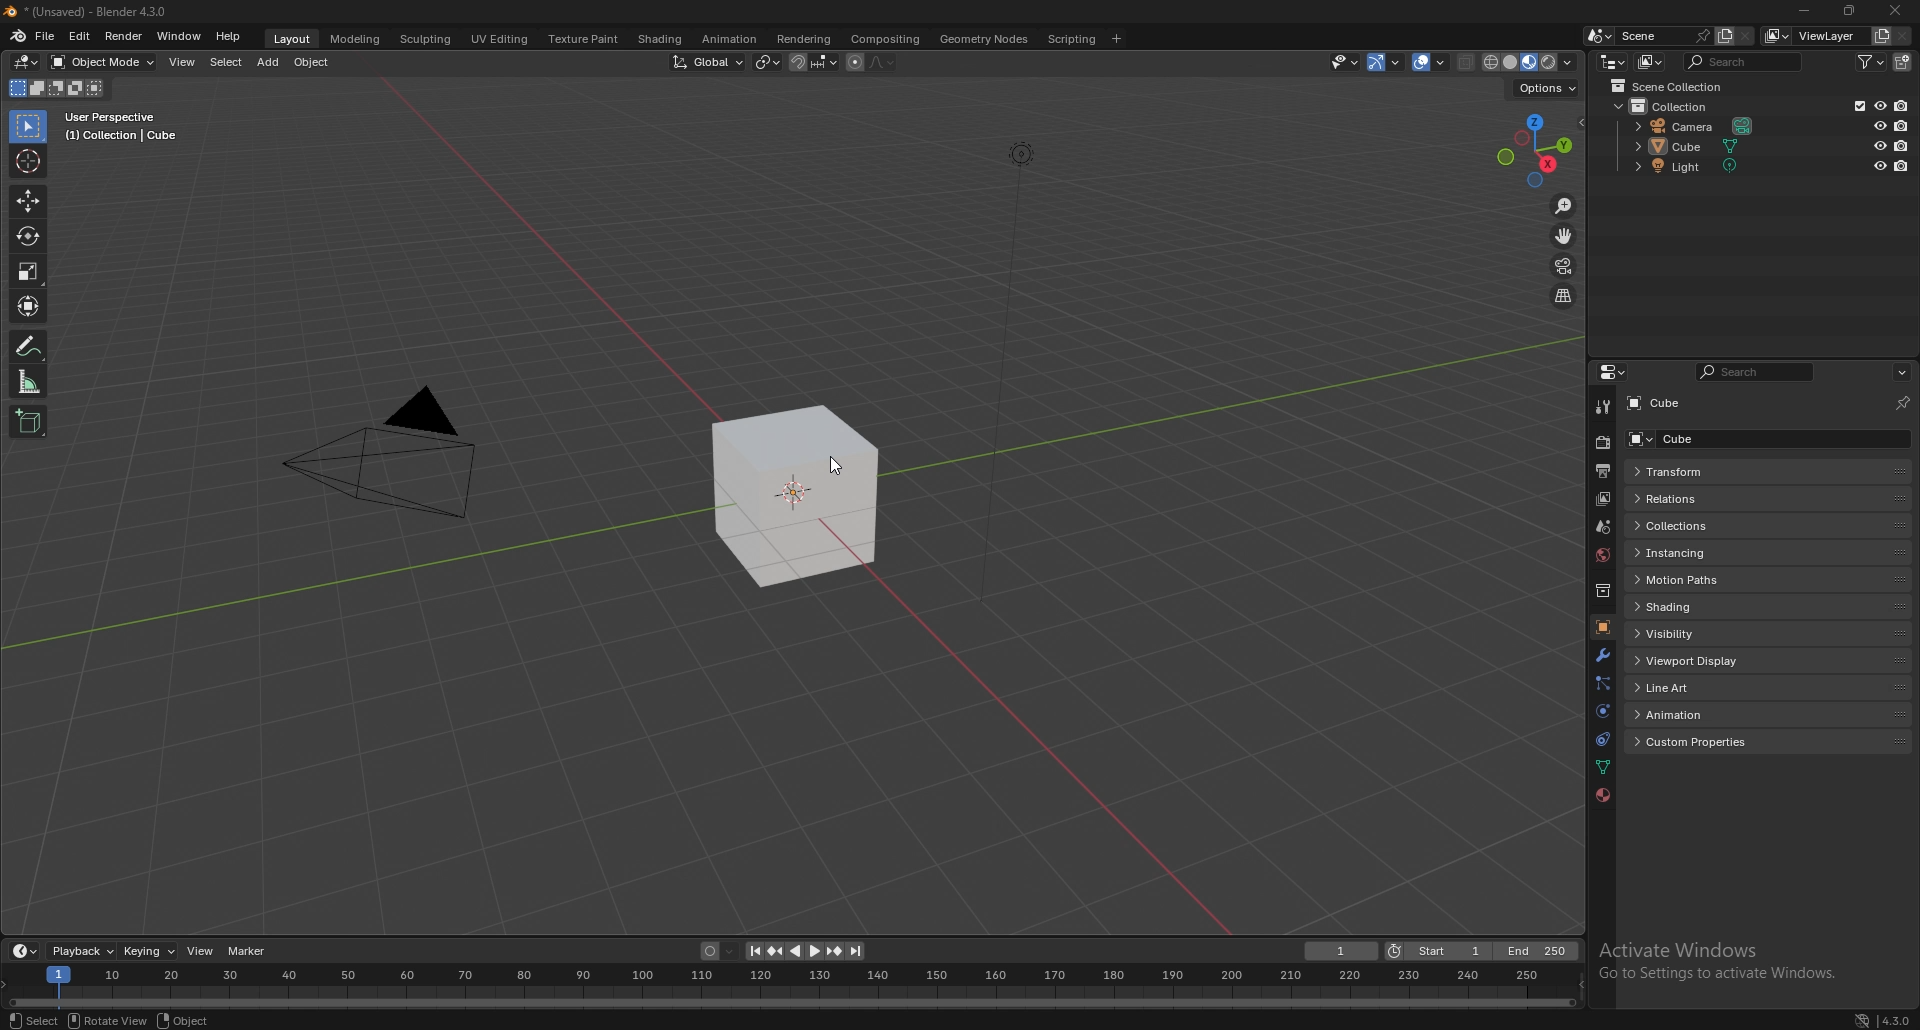 The image size is (1920, 1030). What do you see at coordinates (123, 36) in the screenshot?
I see `render` at bounding box center [123, 36].